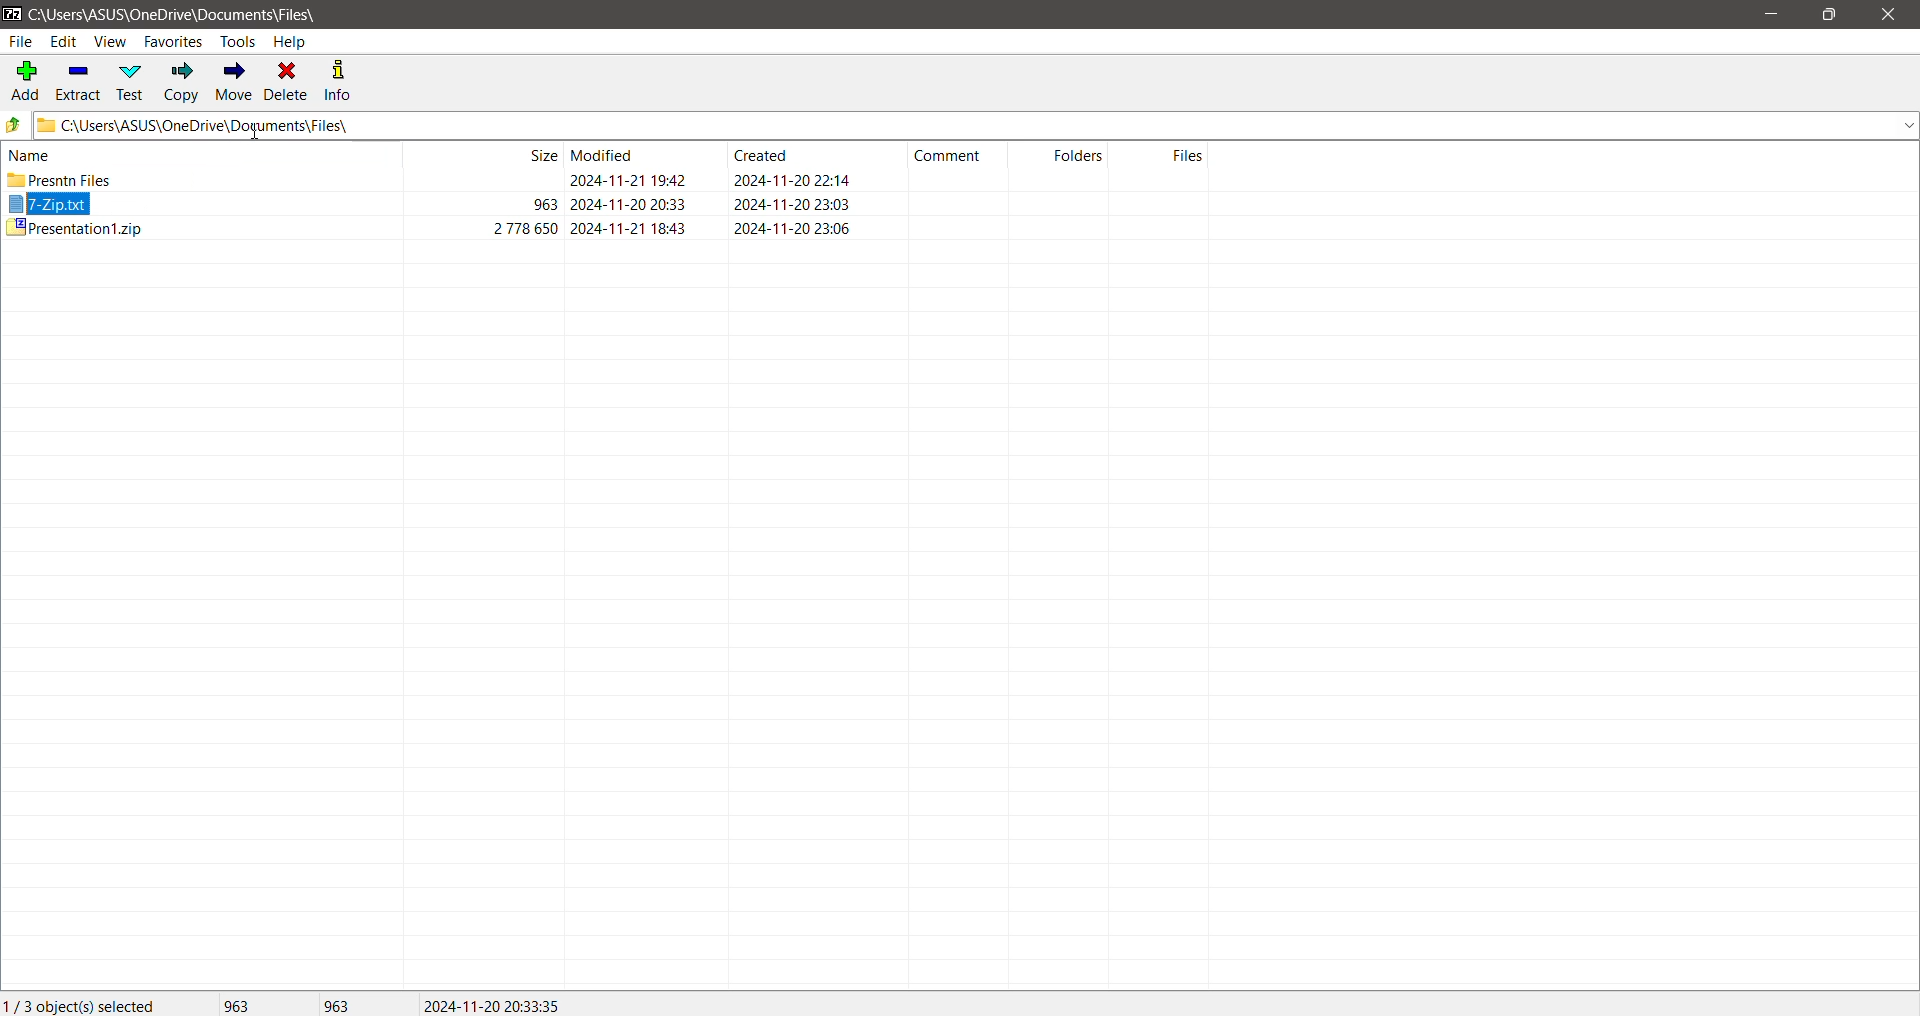 This screenshot has width=1920, height=1016. What do you see at coordinates (63, 42) in the screenshot?
I see `Edit` at bounding box center [63, 42].